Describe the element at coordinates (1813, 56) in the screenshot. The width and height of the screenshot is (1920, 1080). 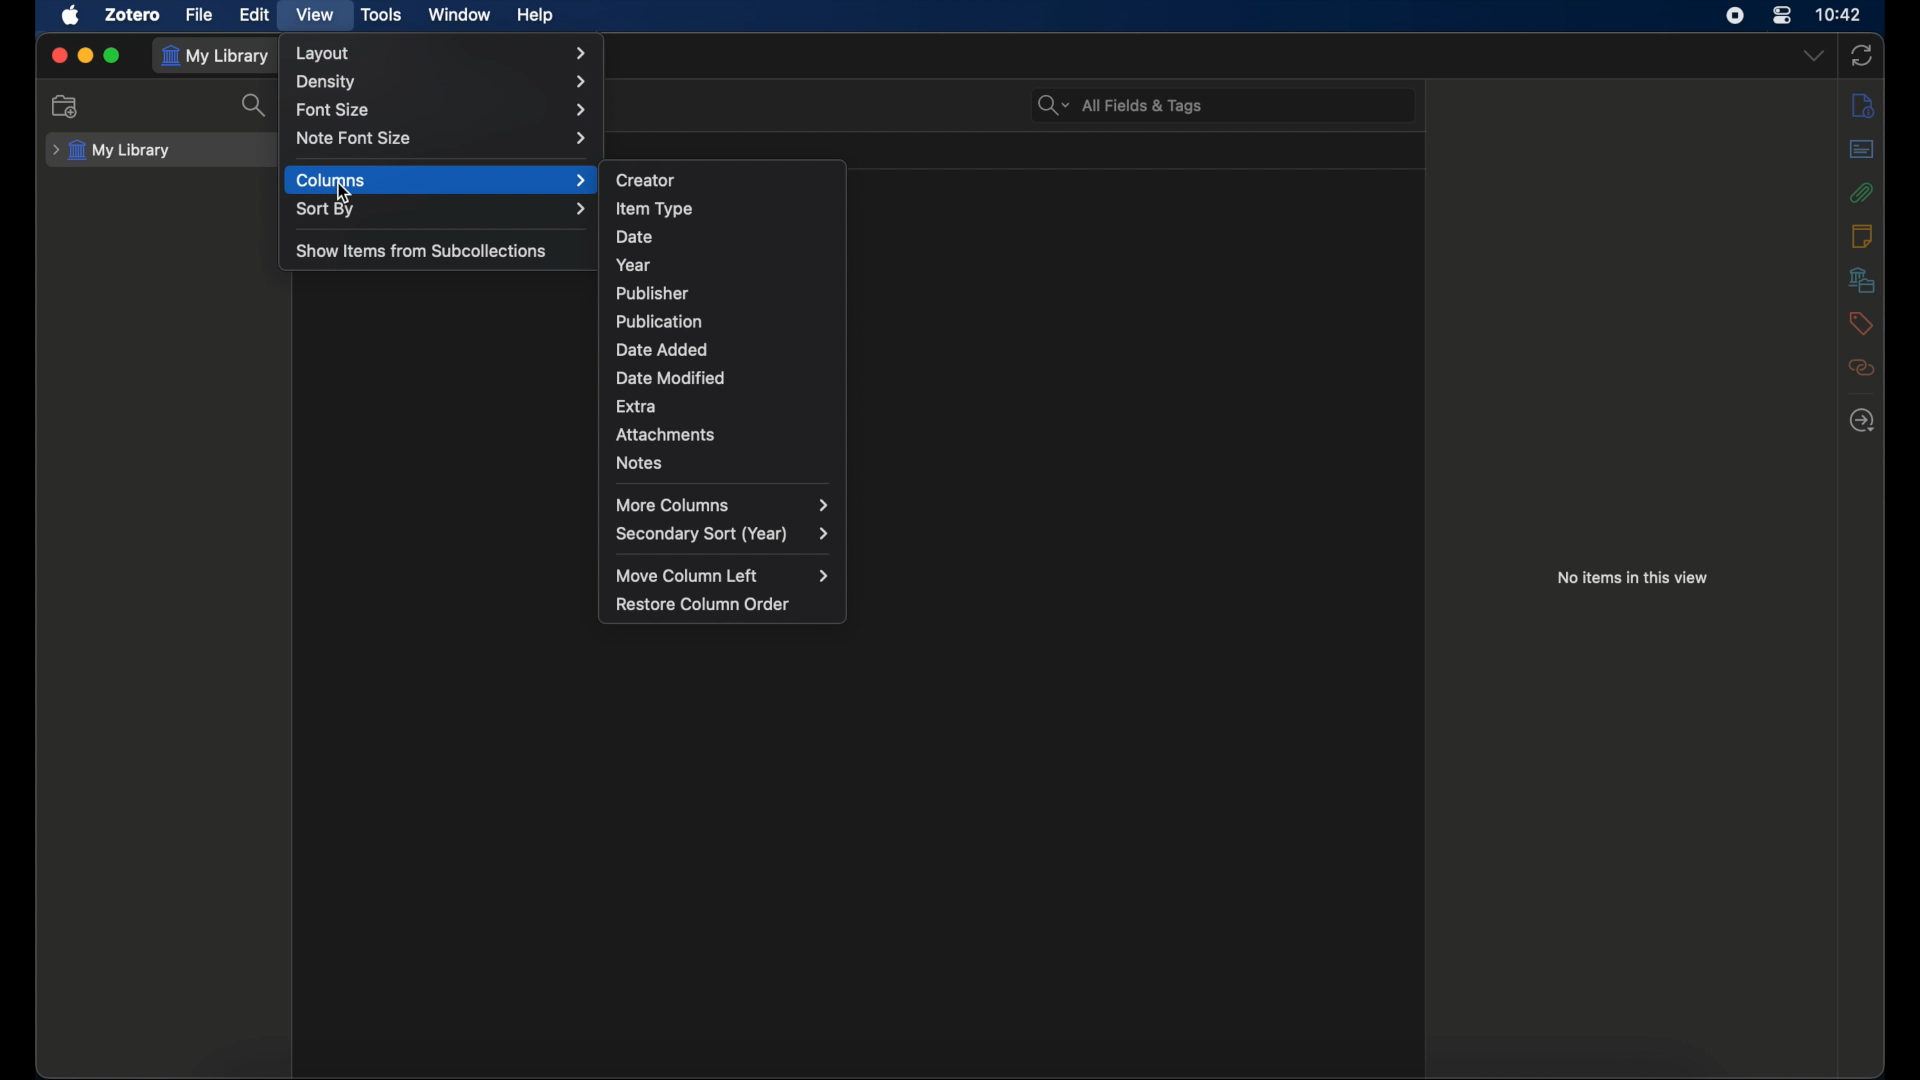
I see `dropdown` at that location.